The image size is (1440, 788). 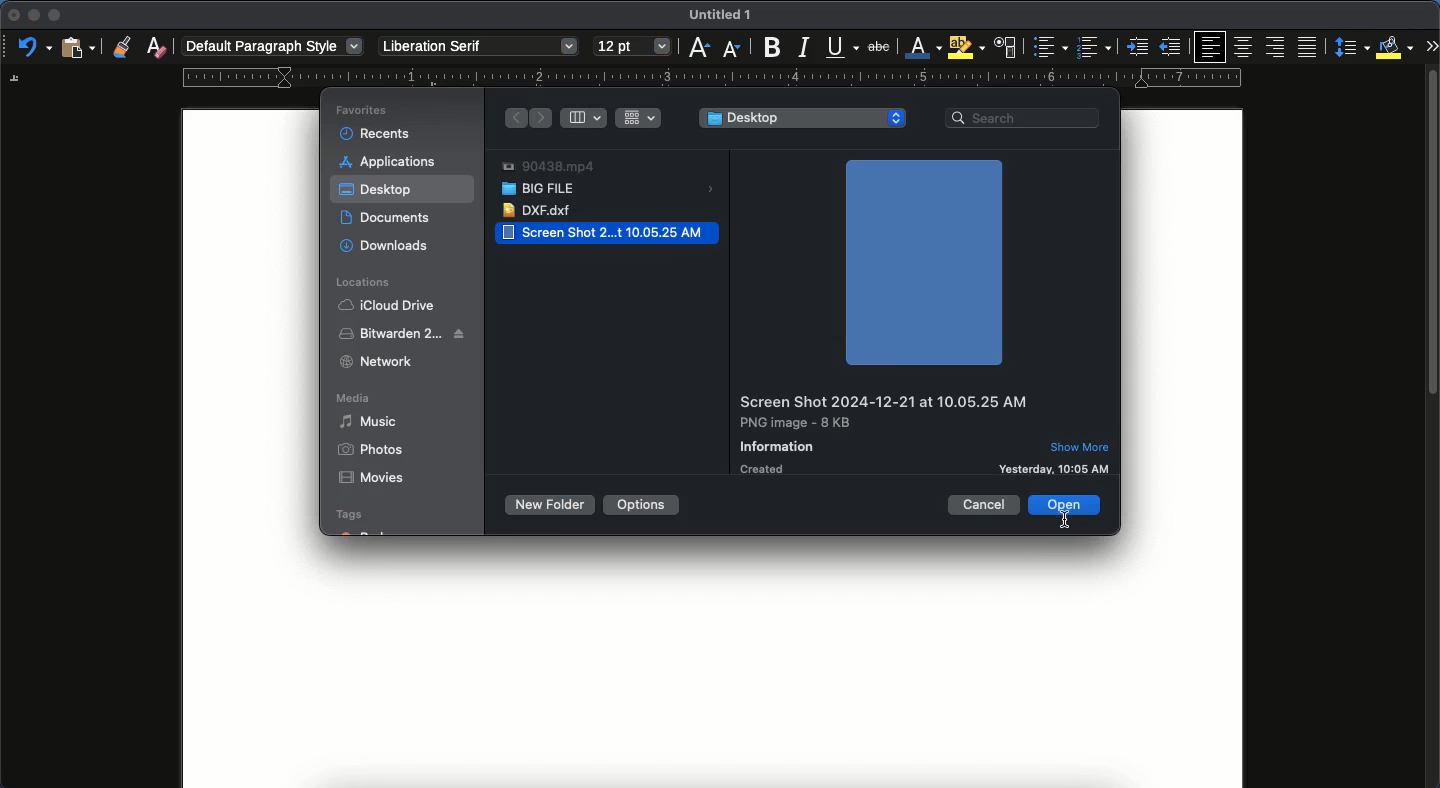 I want to click on open, so click(x=1067, y=505).